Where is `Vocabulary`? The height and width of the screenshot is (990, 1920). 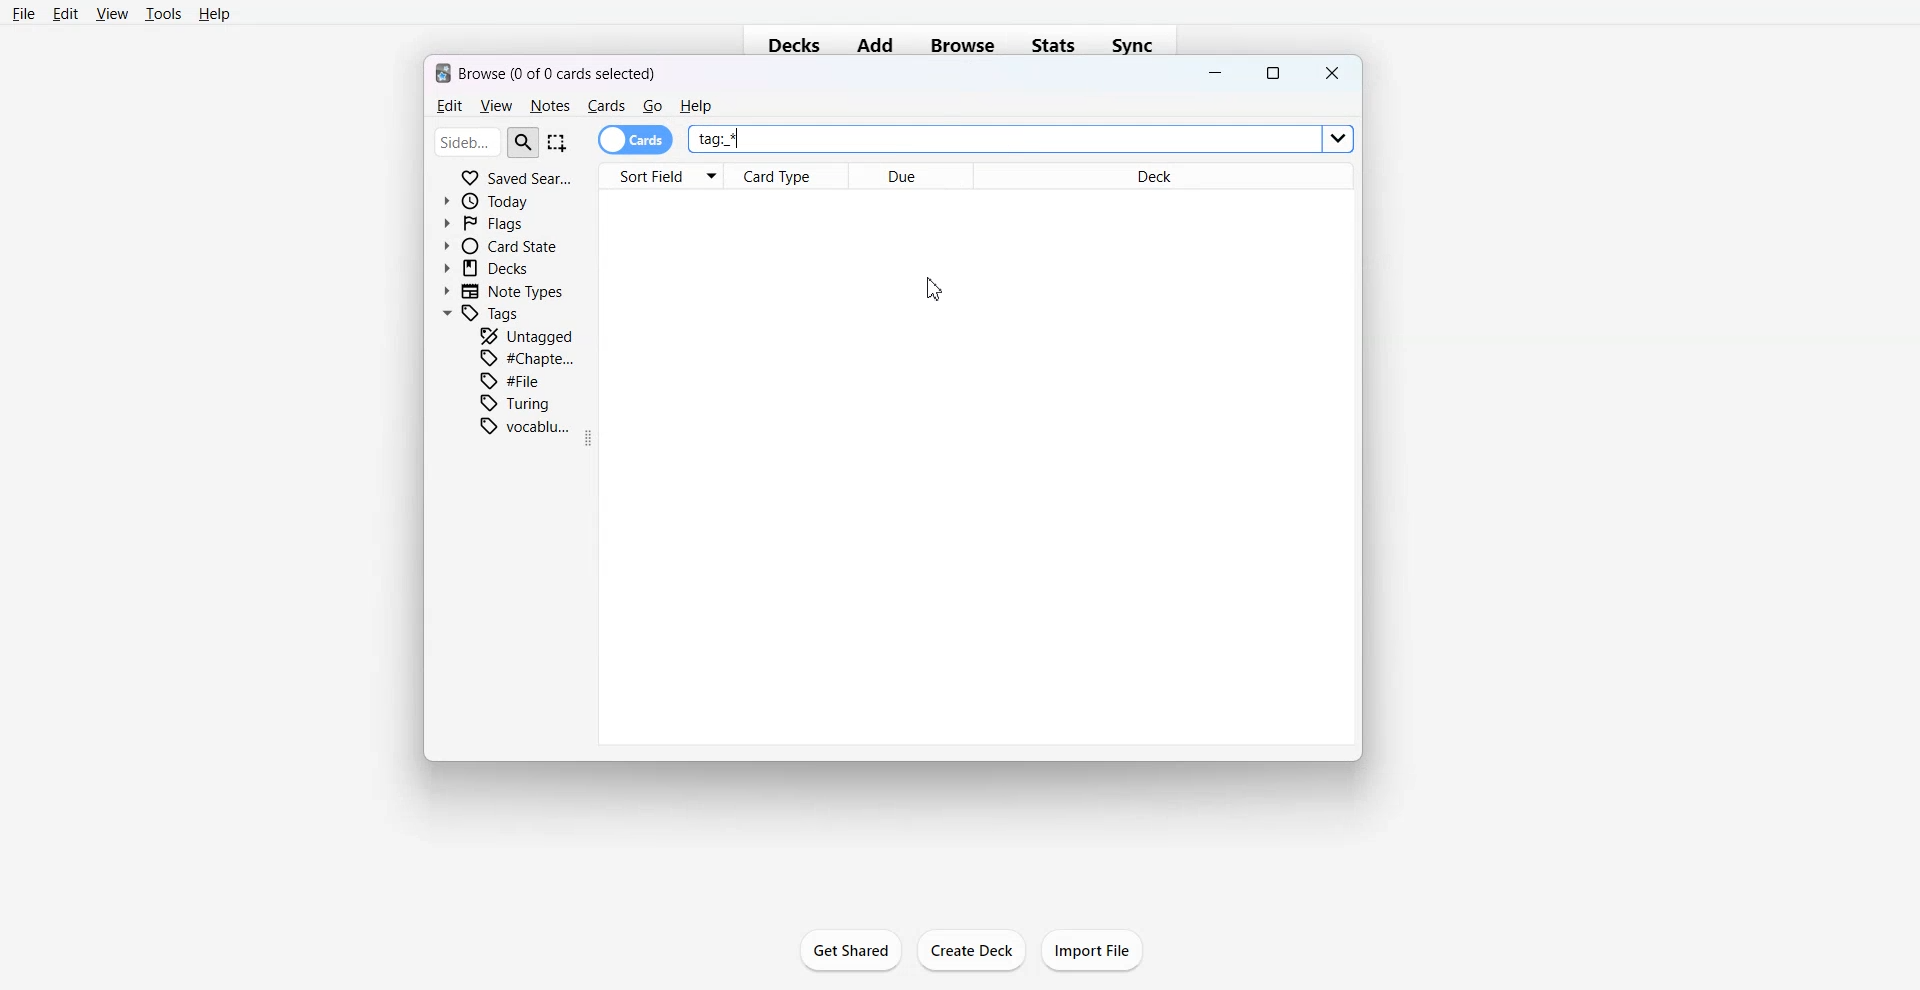
Vocabulary is located at coordinates (525, 426).